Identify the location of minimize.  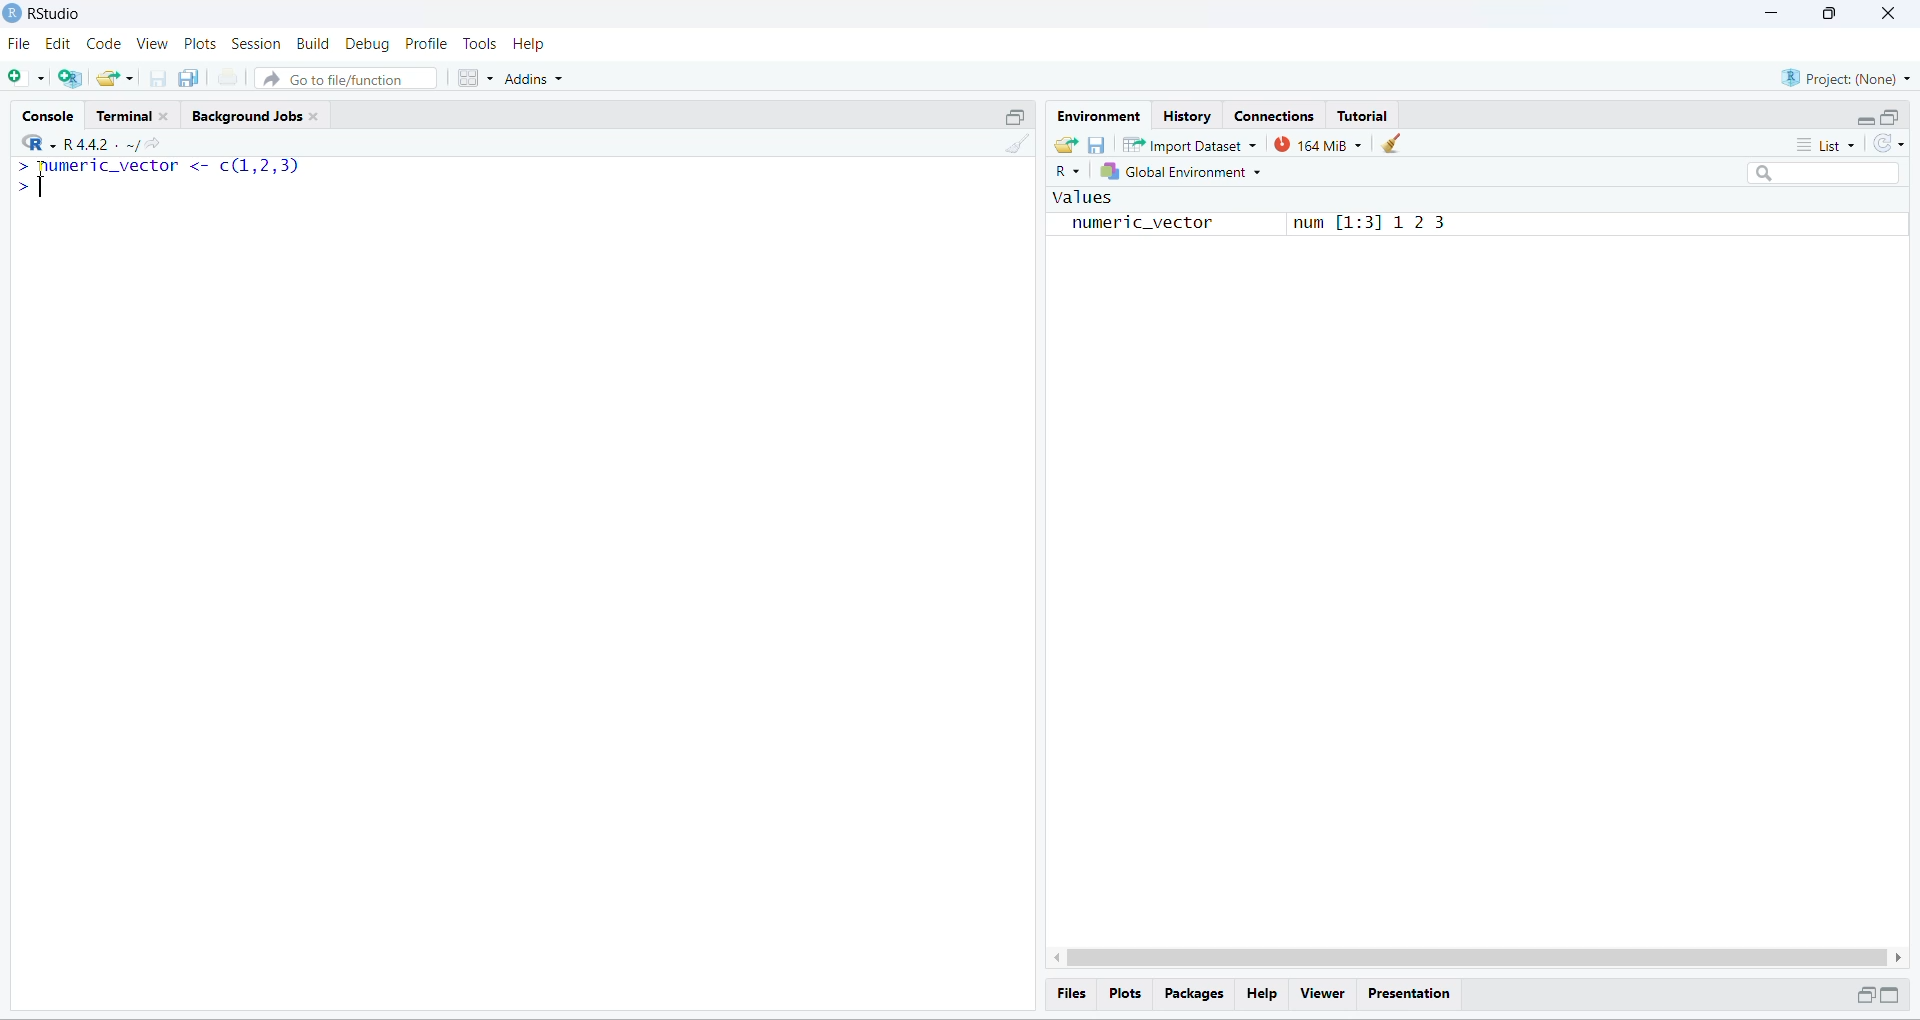
(1767, 13).